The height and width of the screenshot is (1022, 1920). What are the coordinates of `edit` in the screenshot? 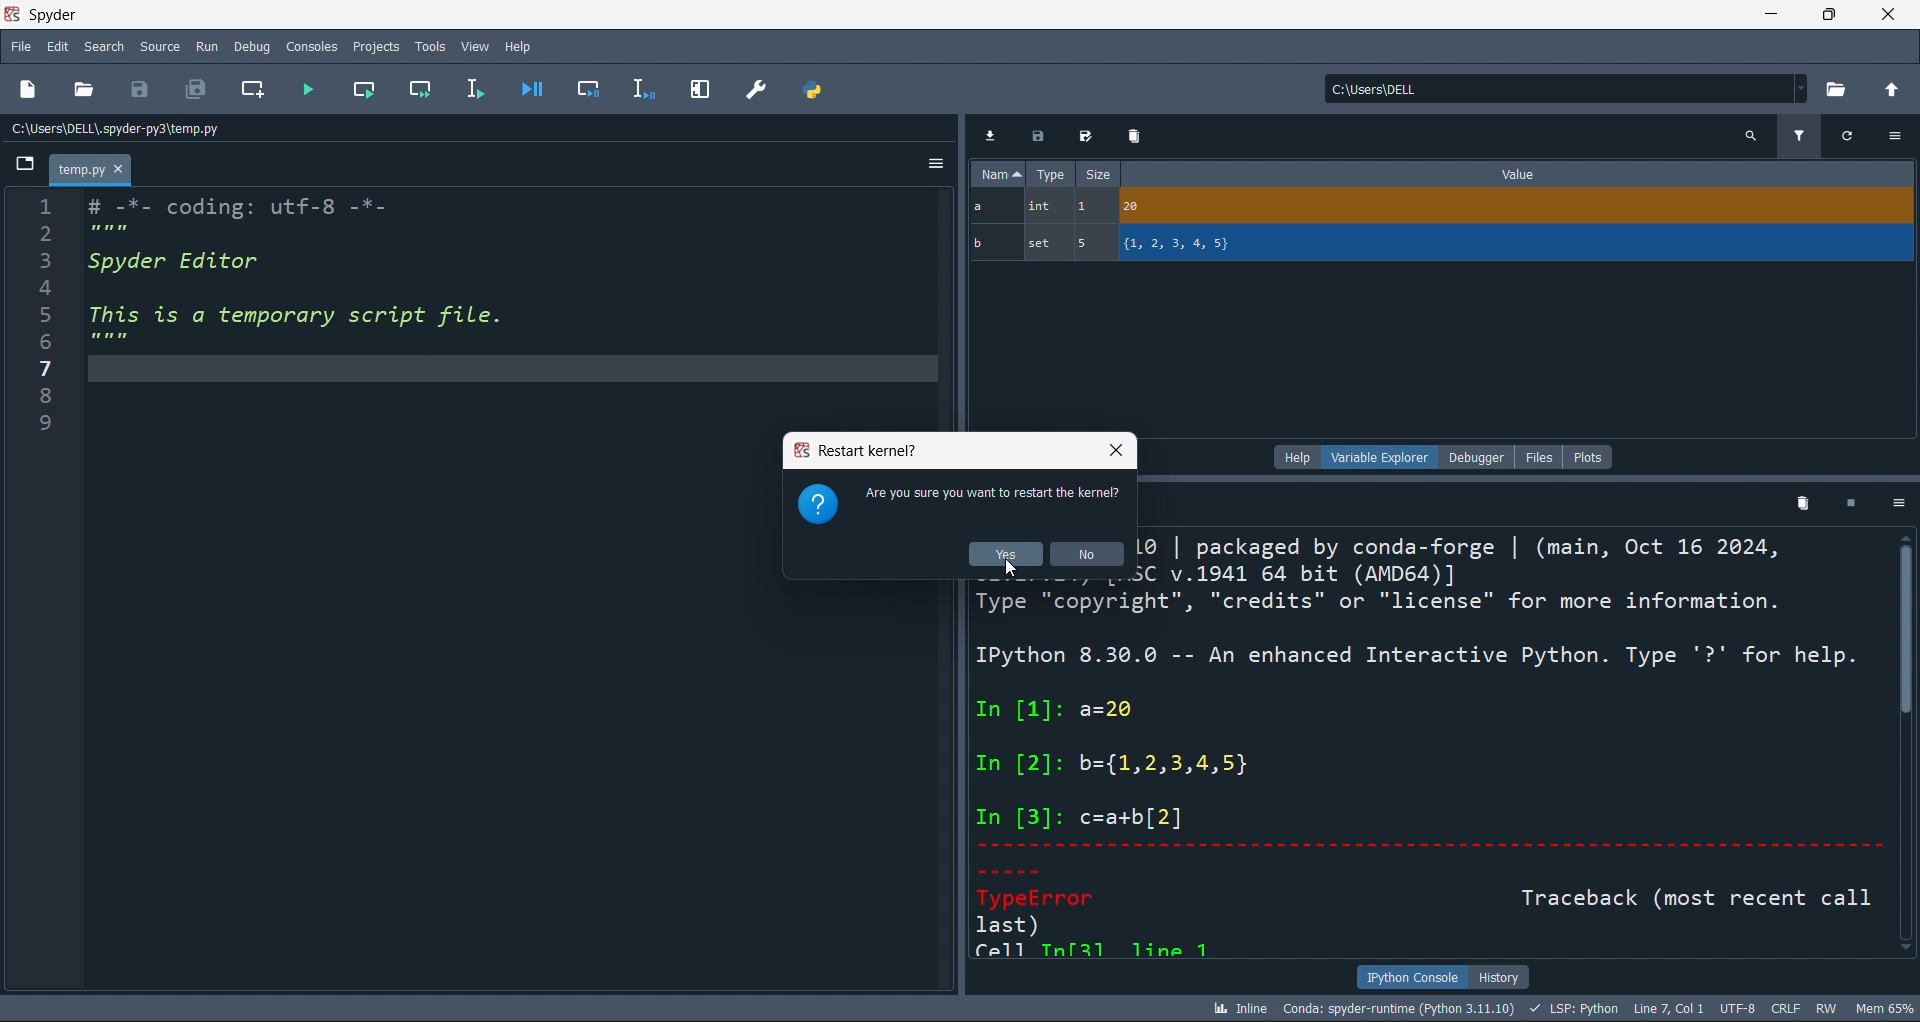 It's located at (57, 50).